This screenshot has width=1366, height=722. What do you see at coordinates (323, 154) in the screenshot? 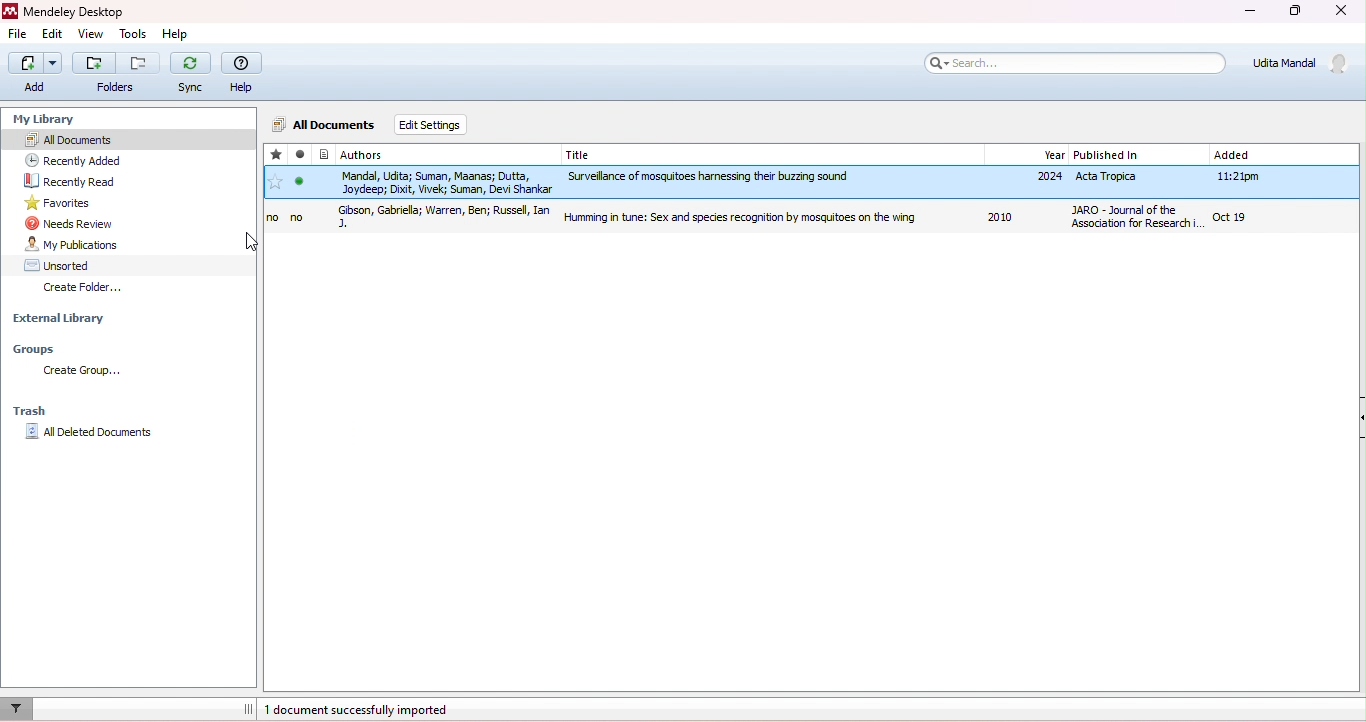
I see `File type` at bounding box center [323, 154].